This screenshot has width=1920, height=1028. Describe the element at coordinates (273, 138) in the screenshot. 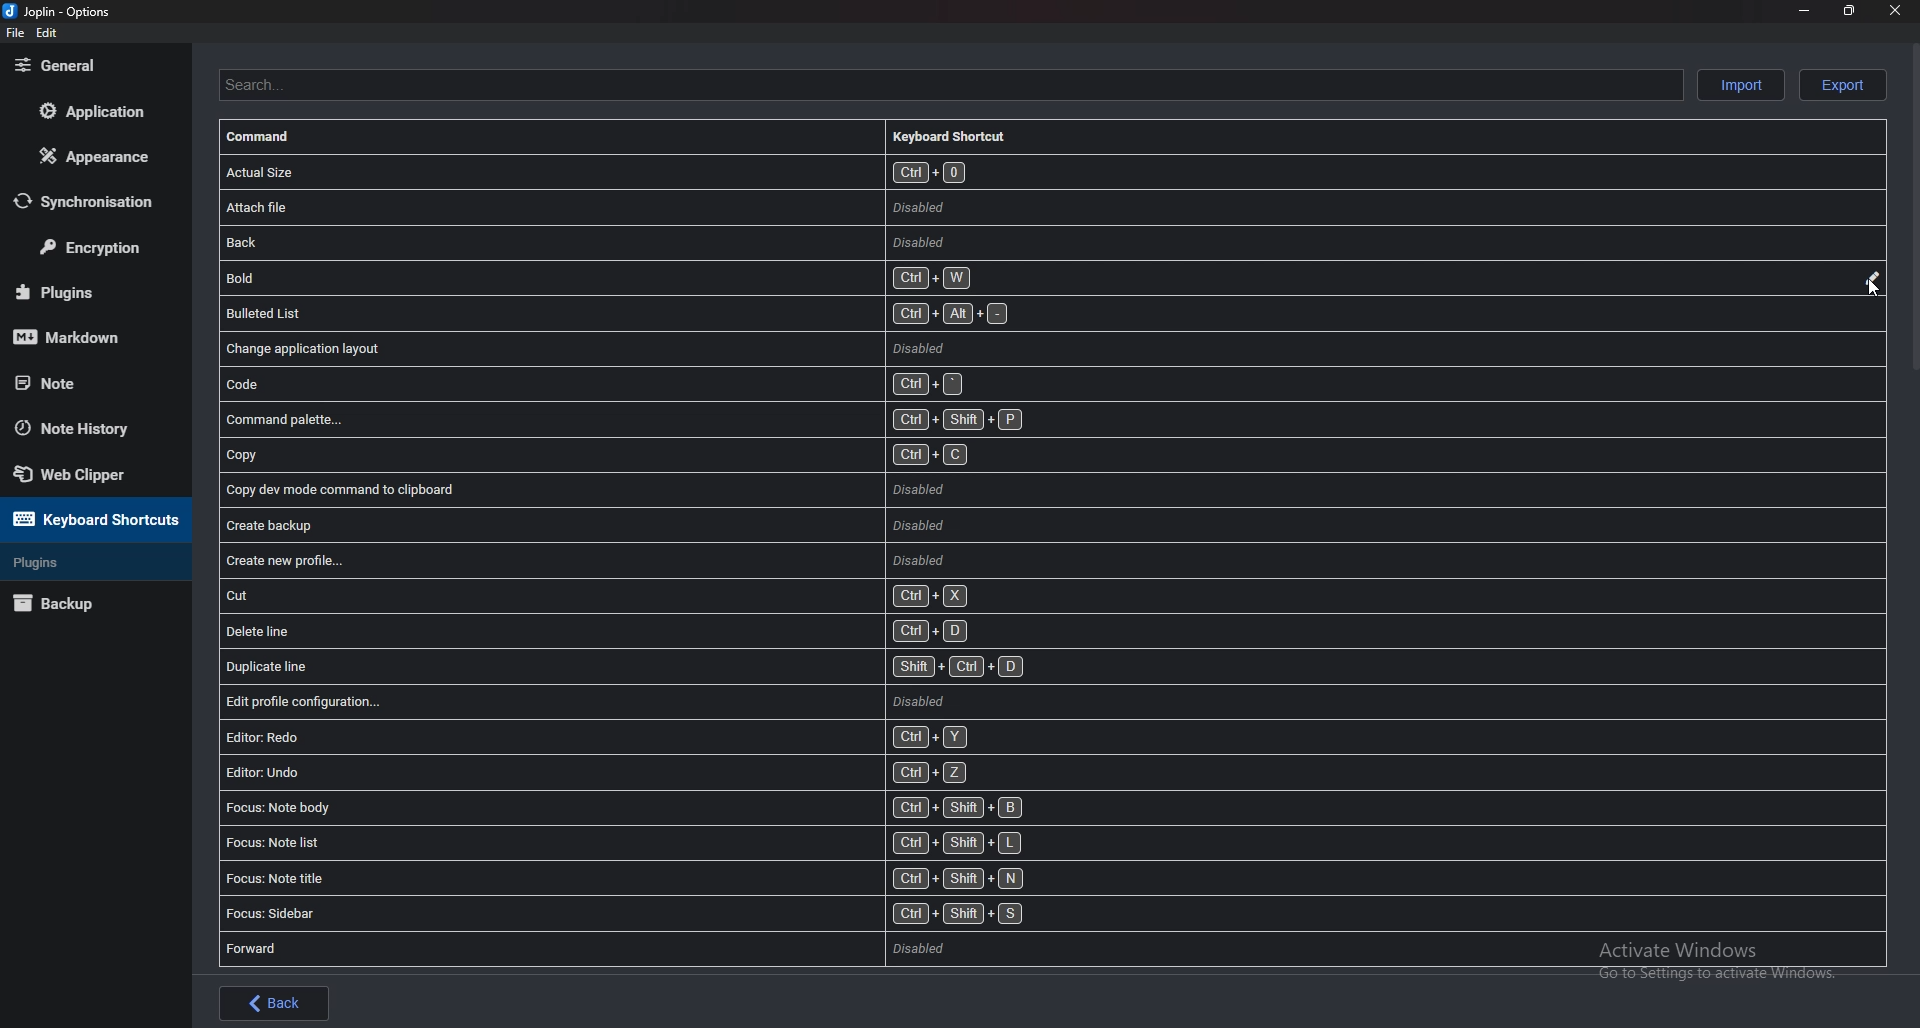

I see `Command` at that location.